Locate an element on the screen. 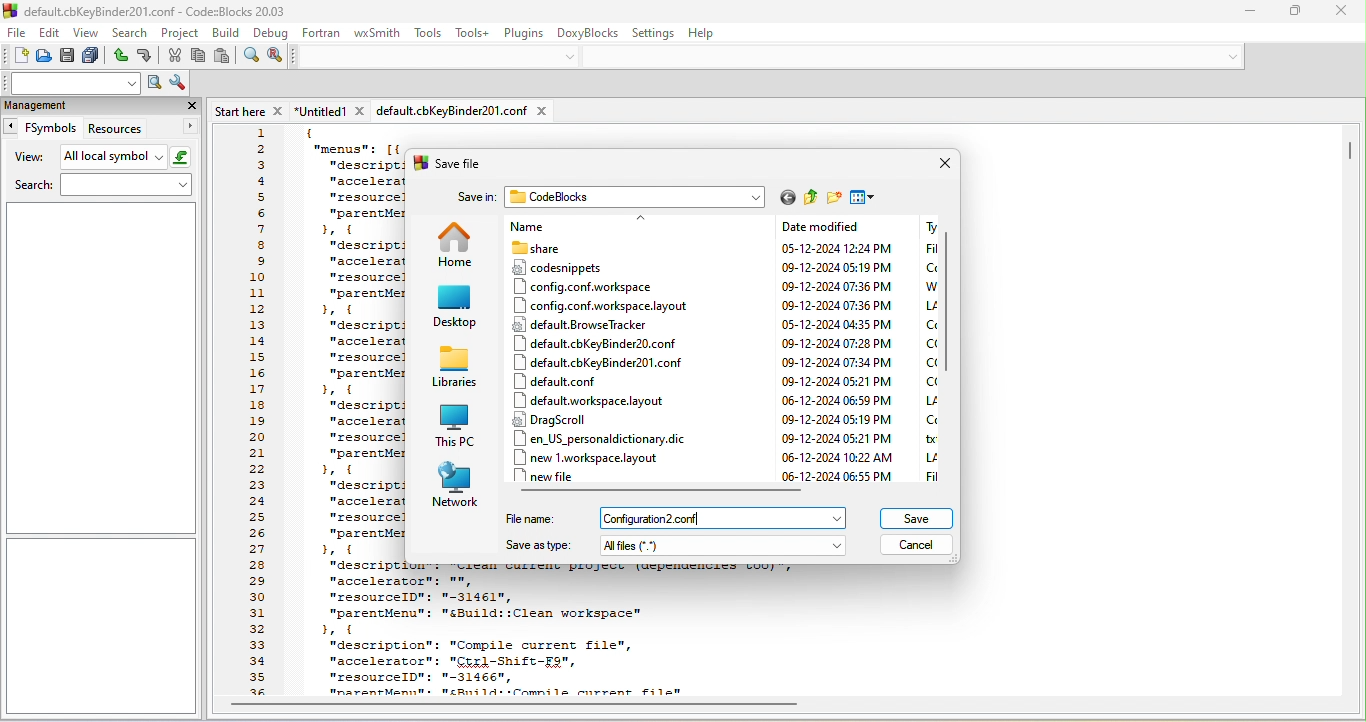 This screenshot has height=722, width=1366. type is located at coordinates (922, 350).